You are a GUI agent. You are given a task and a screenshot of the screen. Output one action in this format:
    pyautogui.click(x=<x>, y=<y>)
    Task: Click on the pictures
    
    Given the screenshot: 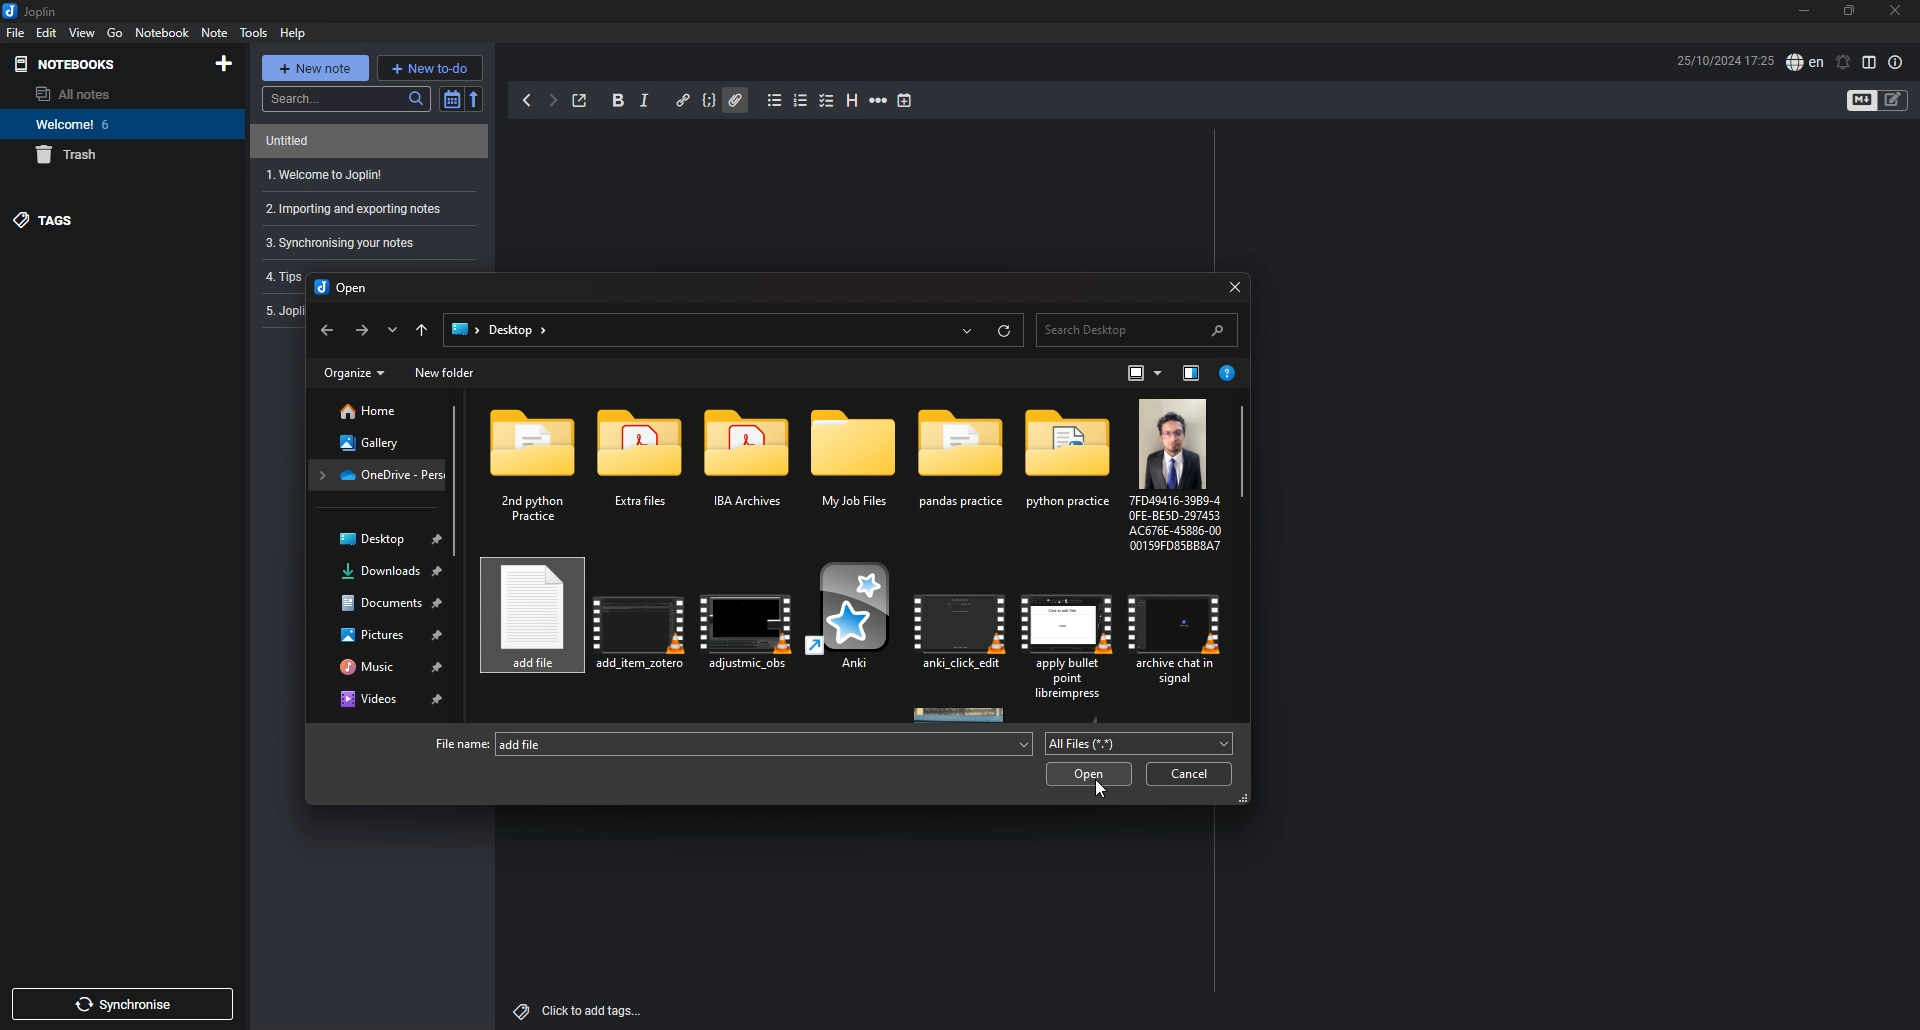 What is the action you would take?
    pyautogui.click(x=385, y=633)
    